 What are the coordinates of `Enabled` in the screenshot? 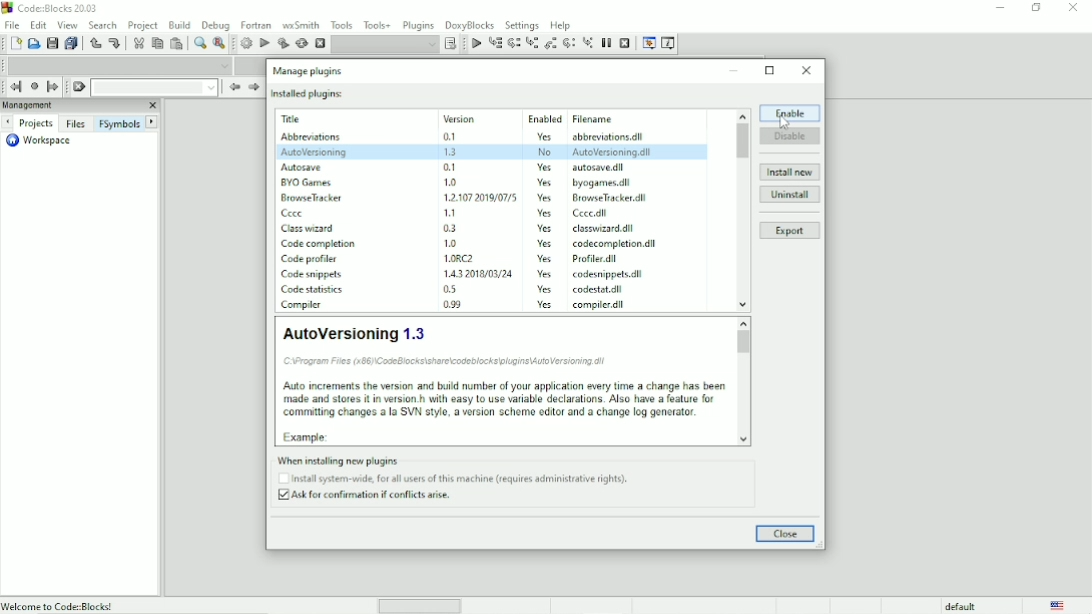 It's located at (543, 117).